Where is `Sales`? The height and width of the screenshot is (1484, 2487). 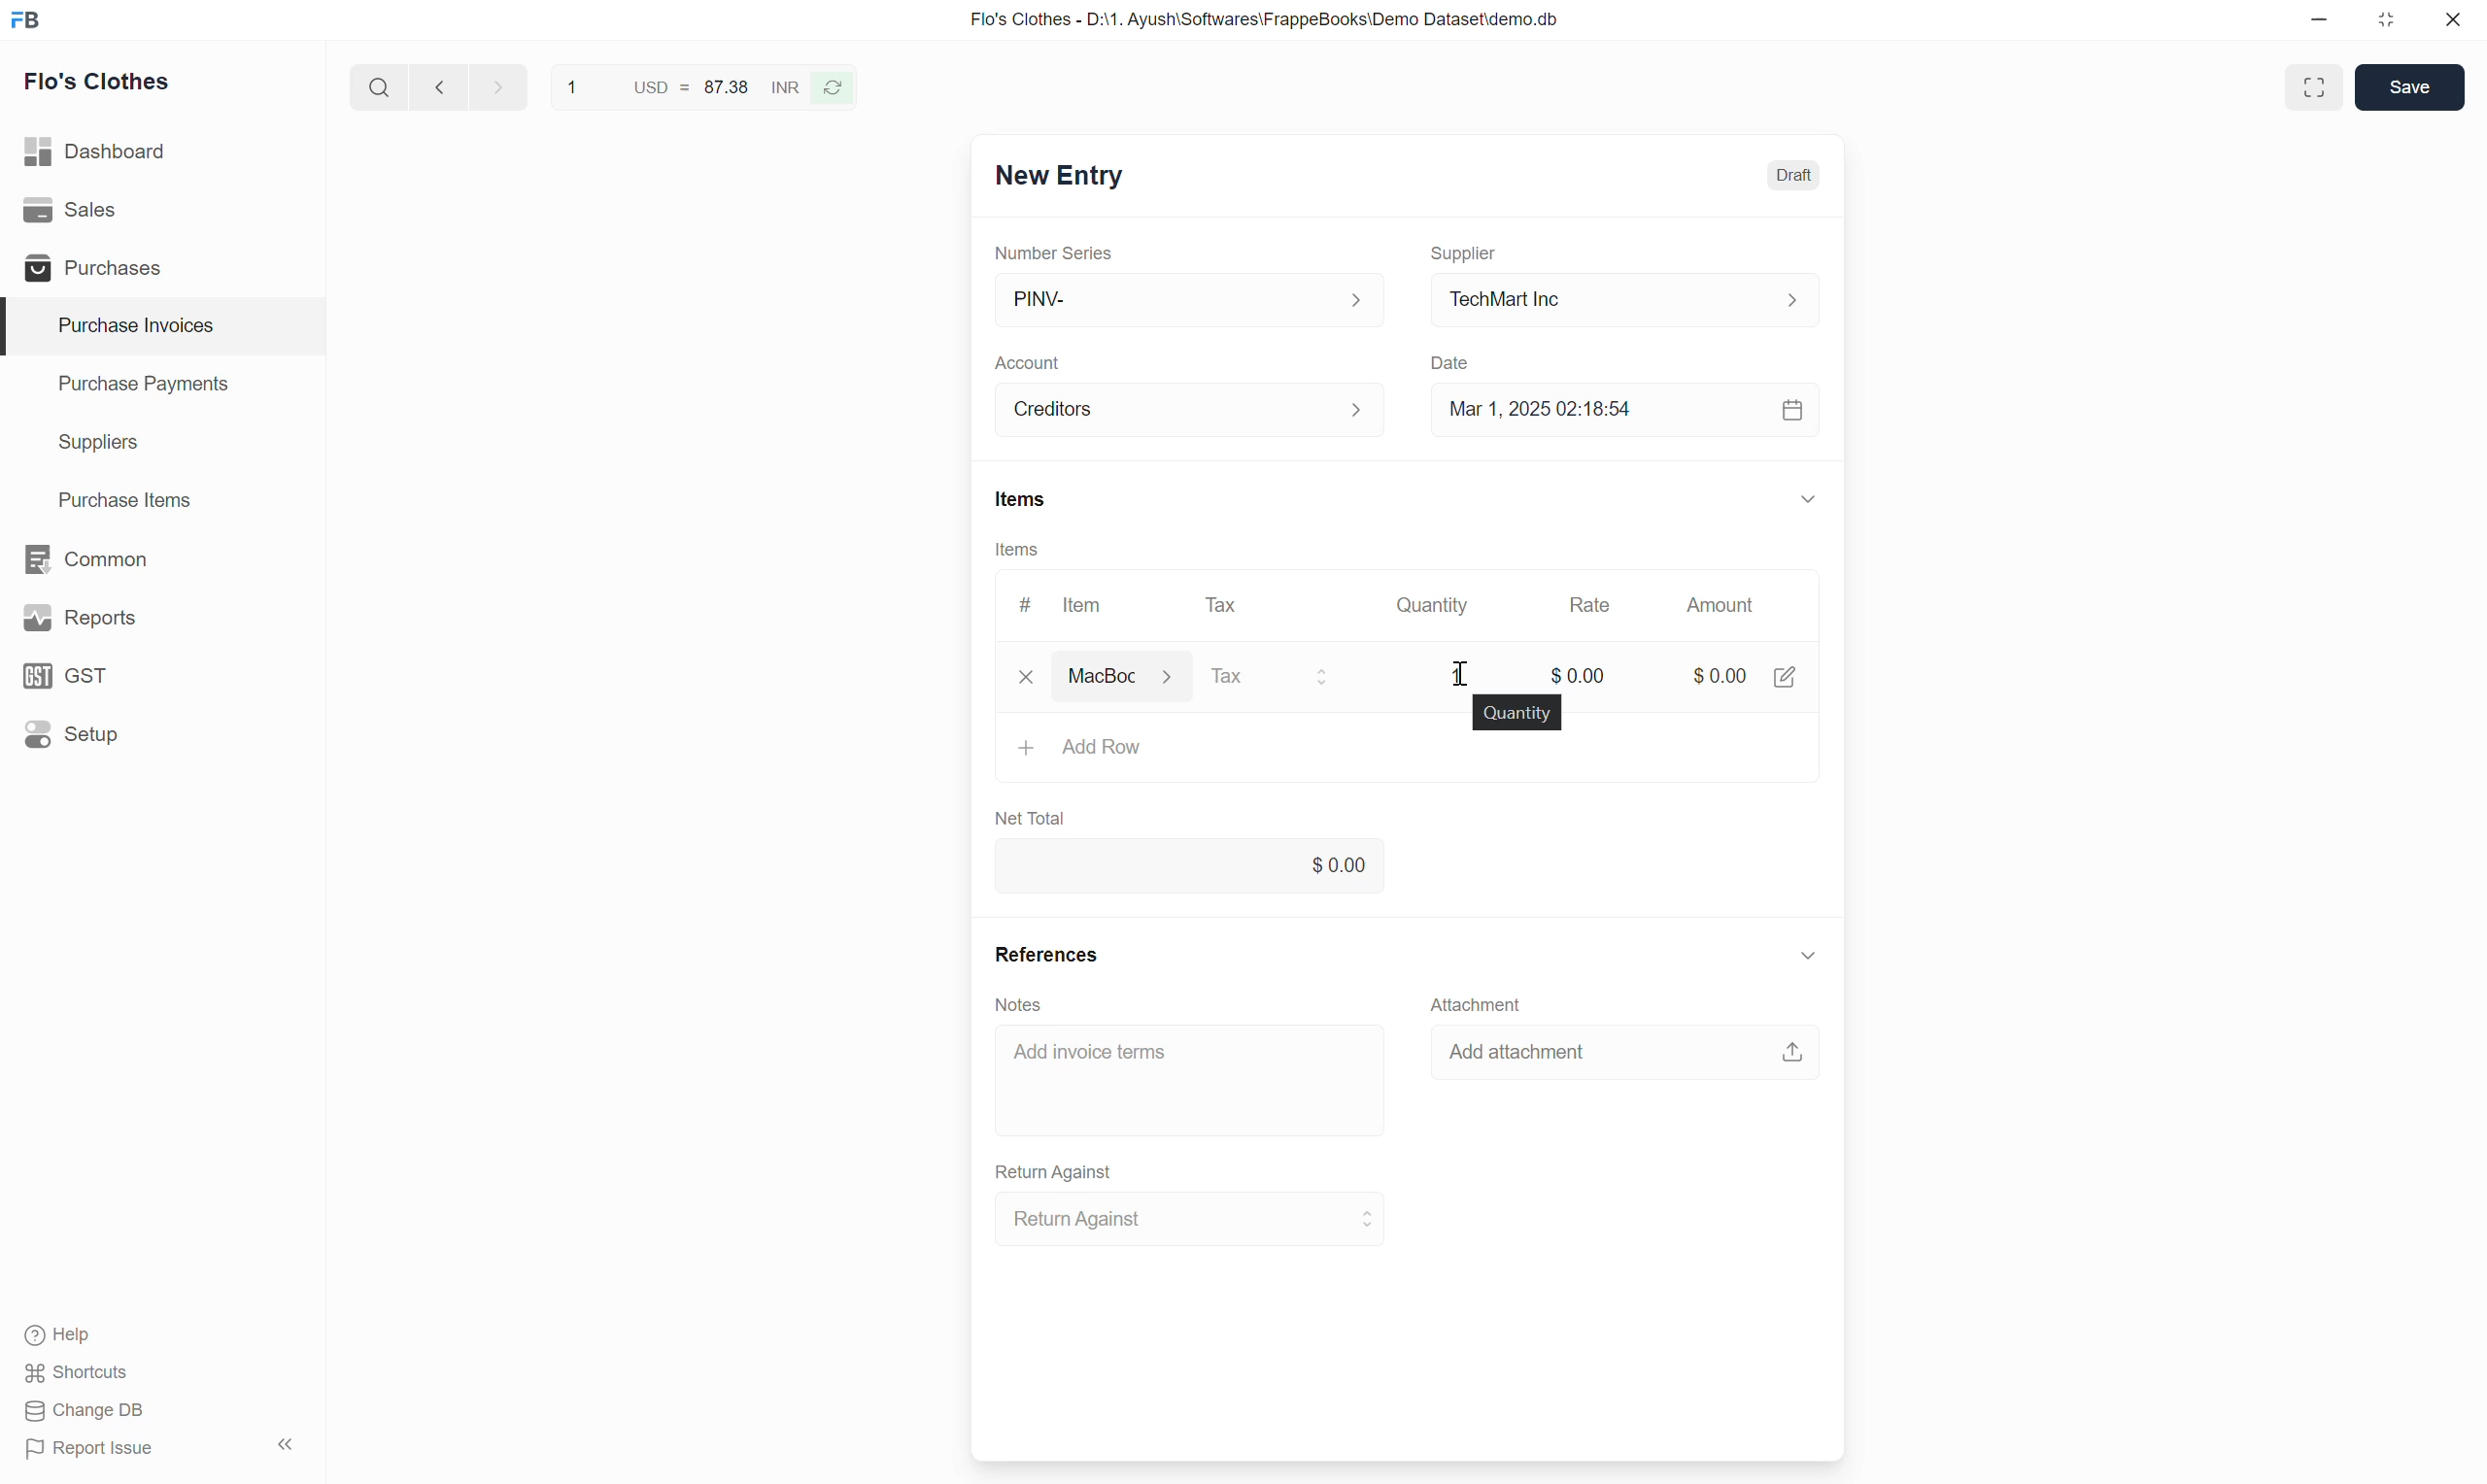
Sales is located at coordinates (162, 210).